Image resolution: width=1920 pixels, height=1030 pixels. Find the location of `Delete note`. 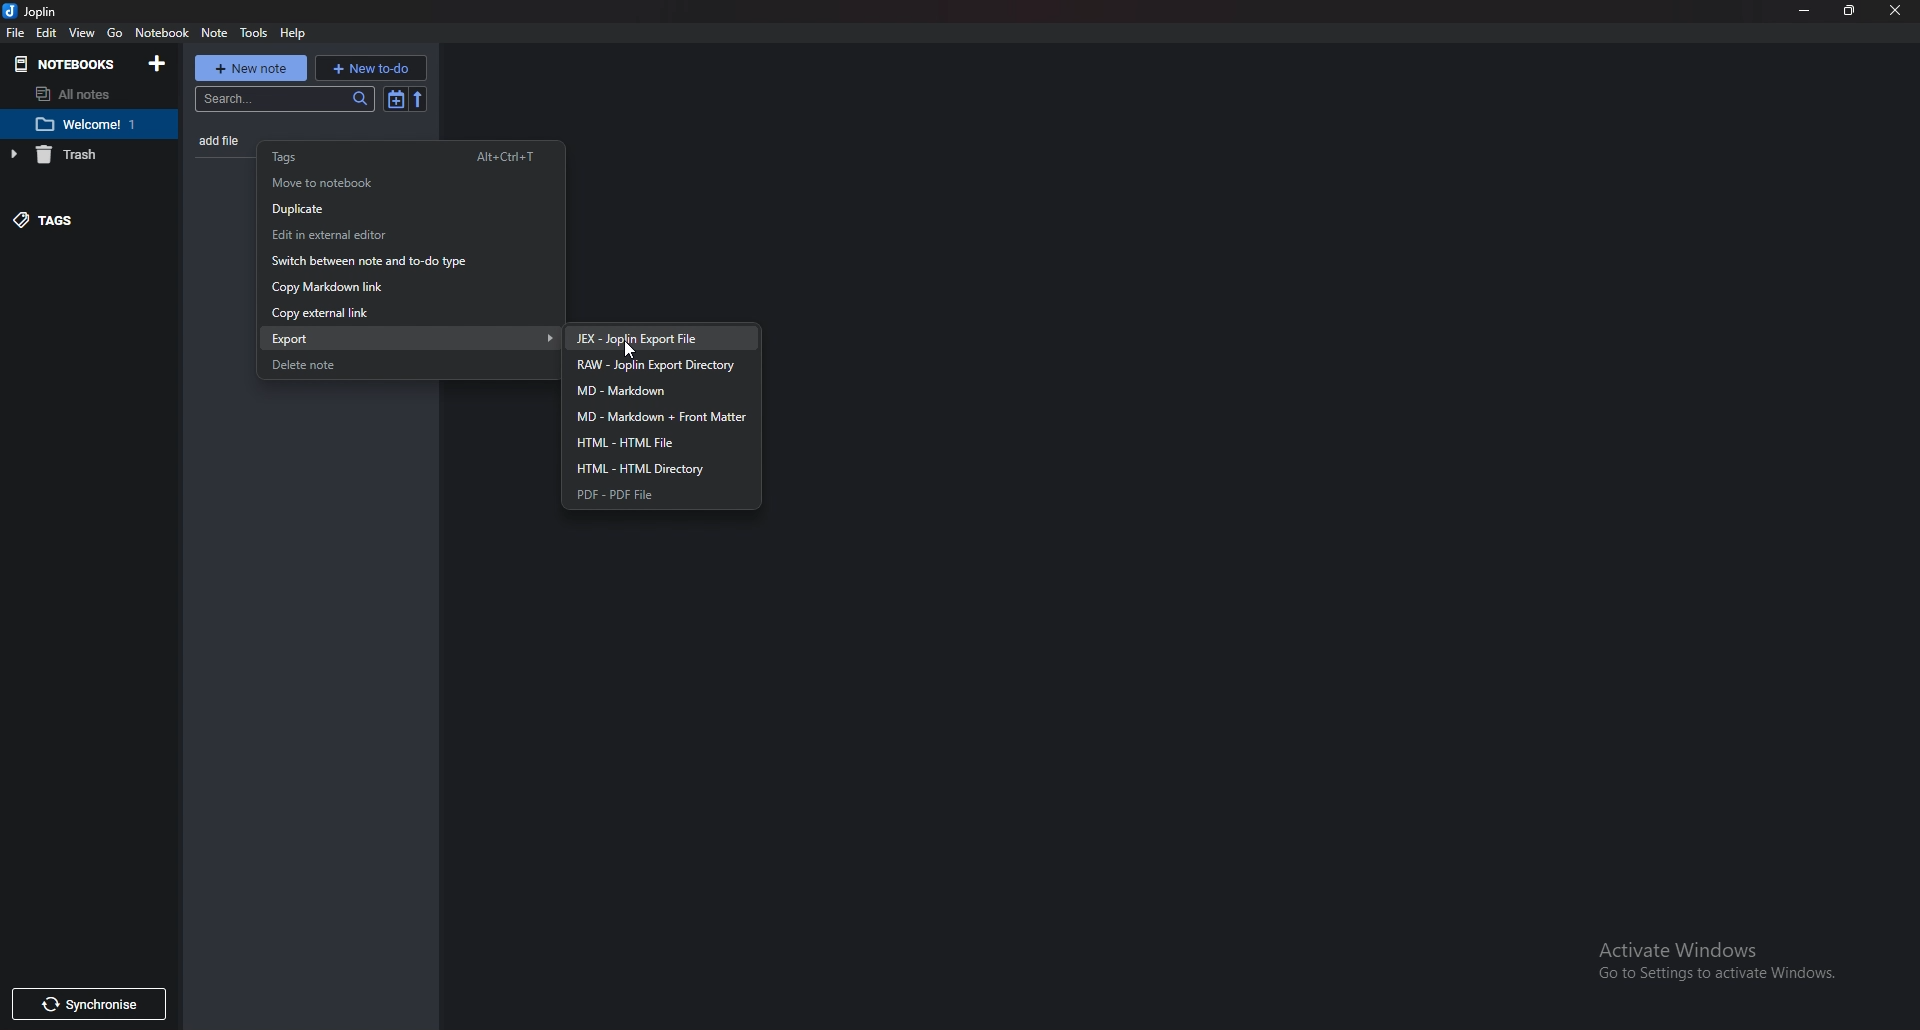

Delete note is located at coordinates (393, 365).